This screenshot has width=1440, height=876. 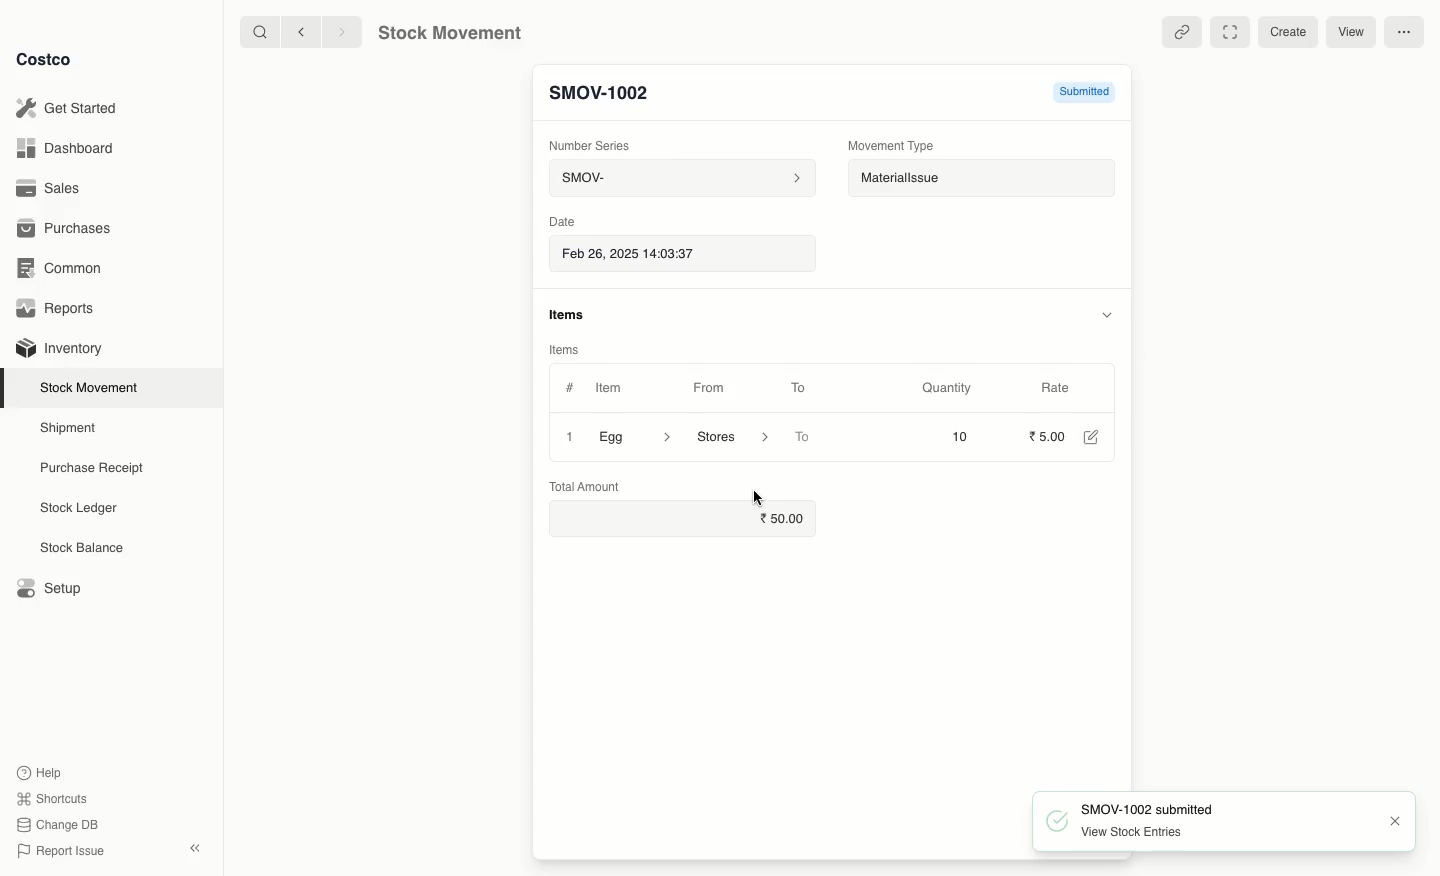 What do you see at coordinates (62, 349) in the screenshot?
I see `Inventory` at bounding box center [62, 349].